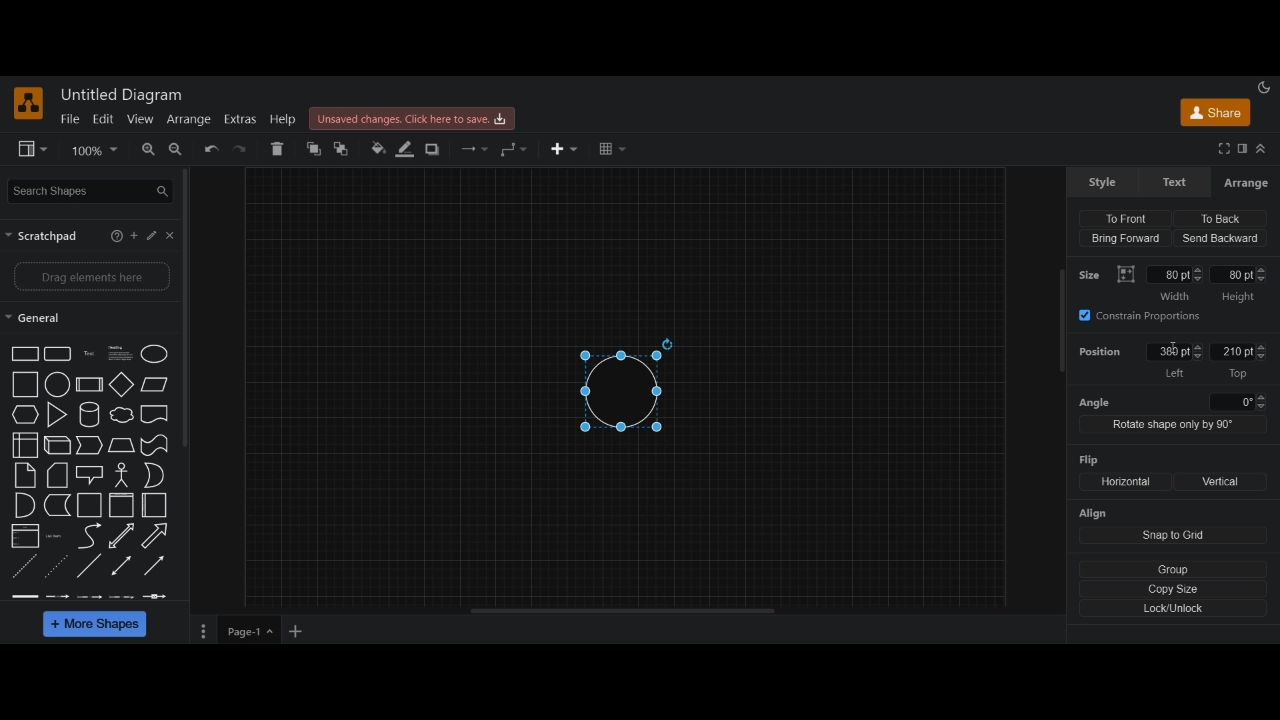  What do you see at coordinates (58, 506) in the screenshot?
I see `free shape` at bounding box center [58, 506].